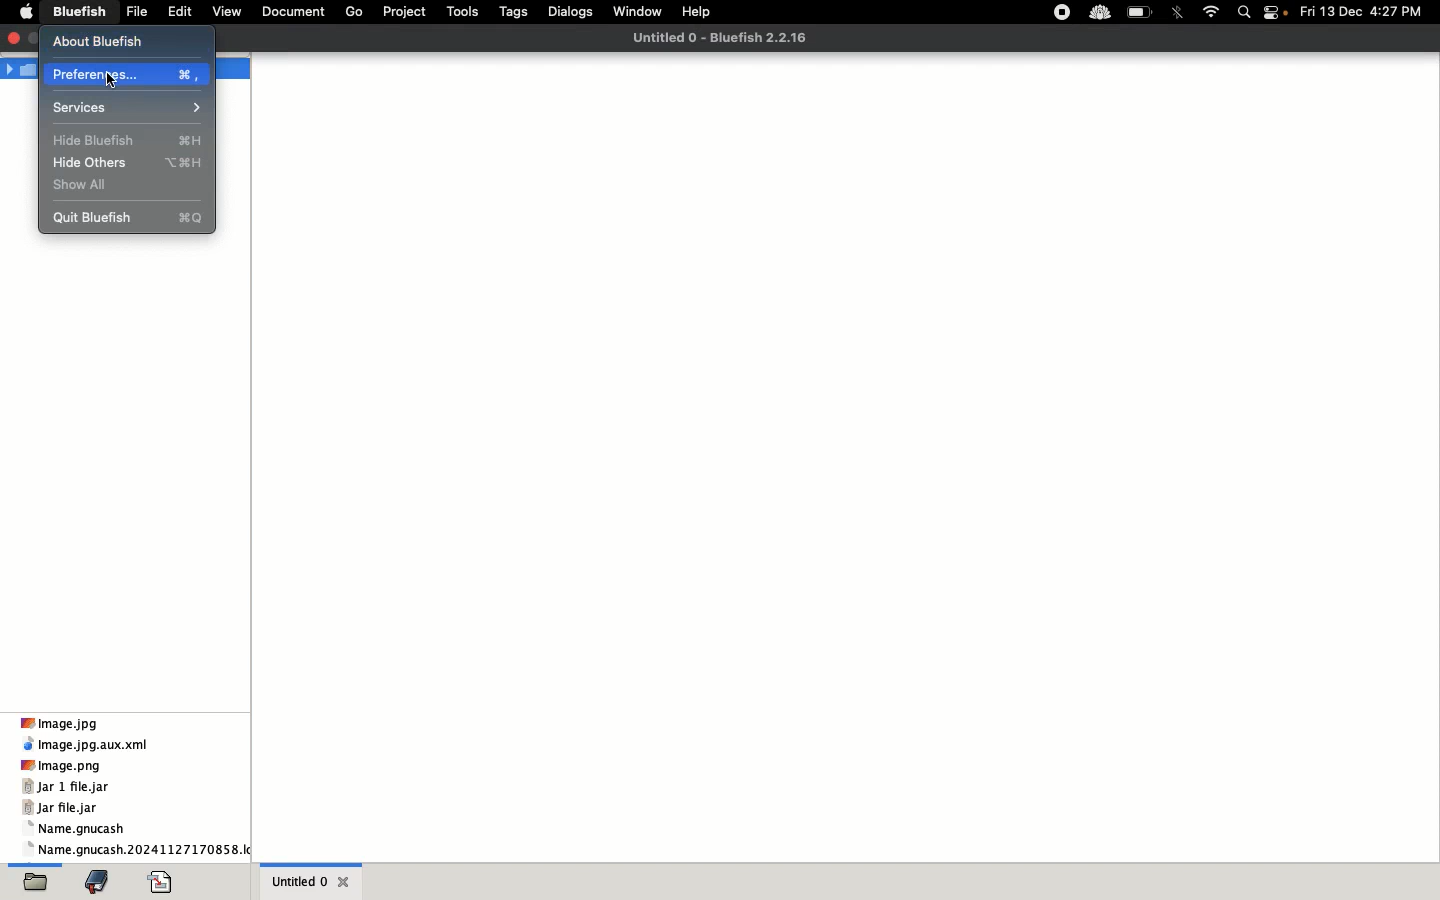  Describe the element at coordinates (636, 11) in the screenshot. I see `Window` at that location.